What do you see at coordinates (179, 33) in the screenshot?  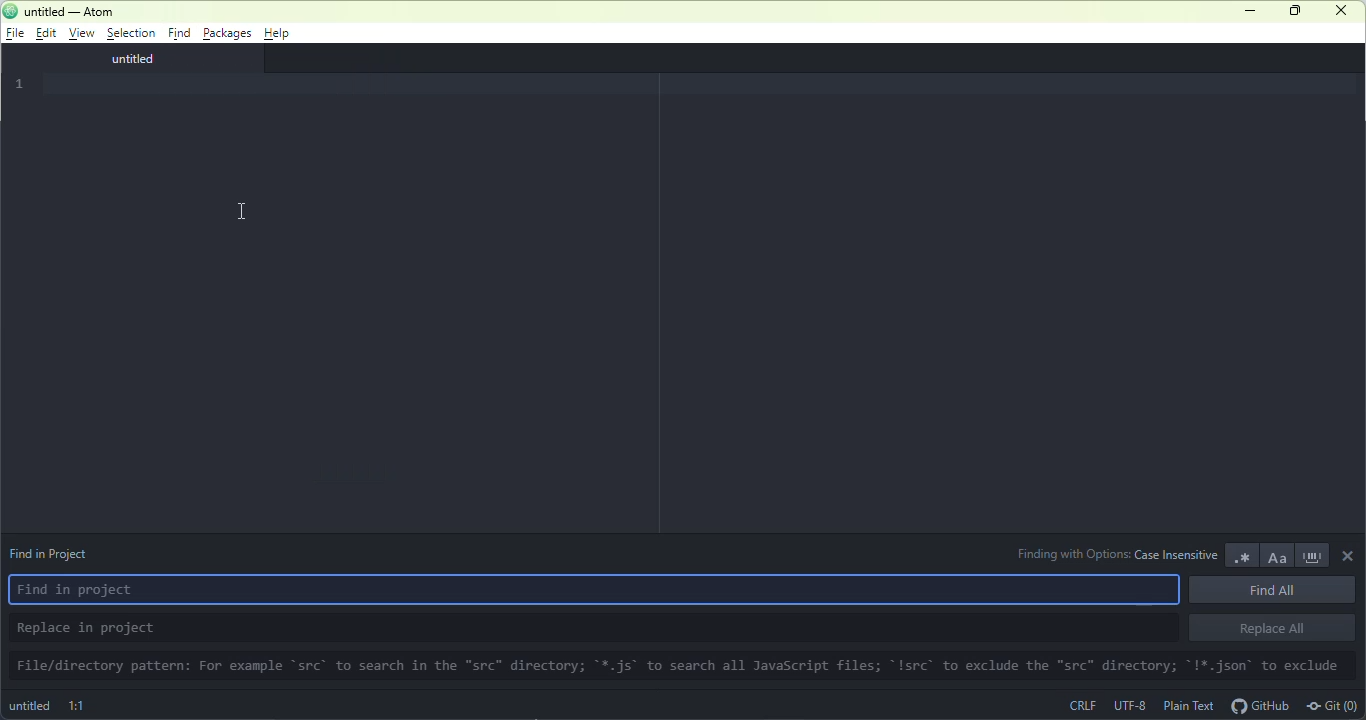 I see `find` at bounding box center [179, 33].